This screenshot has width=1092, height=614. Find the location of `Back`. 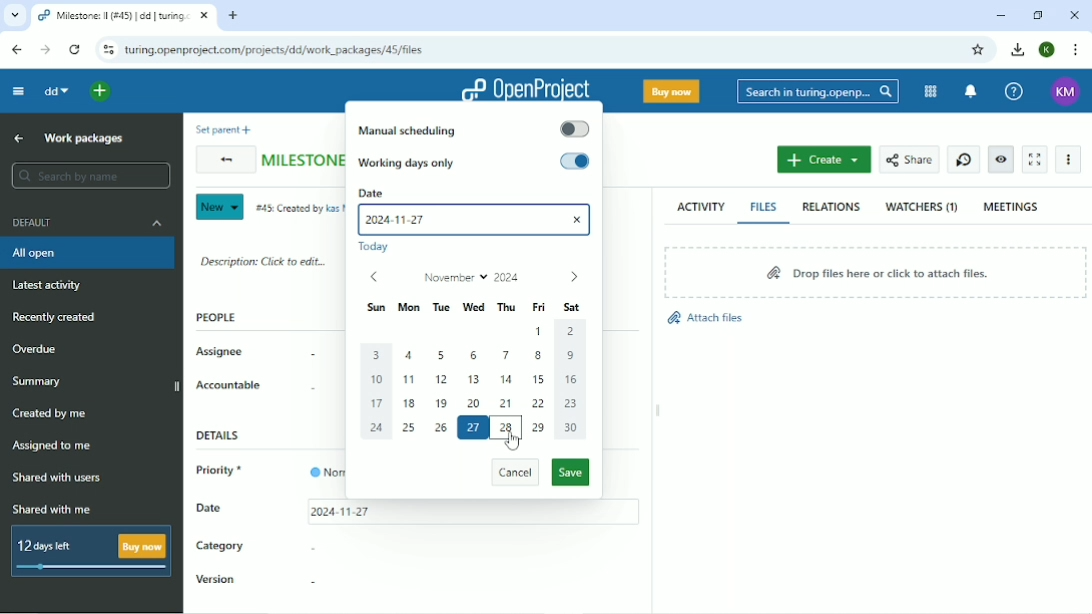

Back is located at coordinates (223, 161).